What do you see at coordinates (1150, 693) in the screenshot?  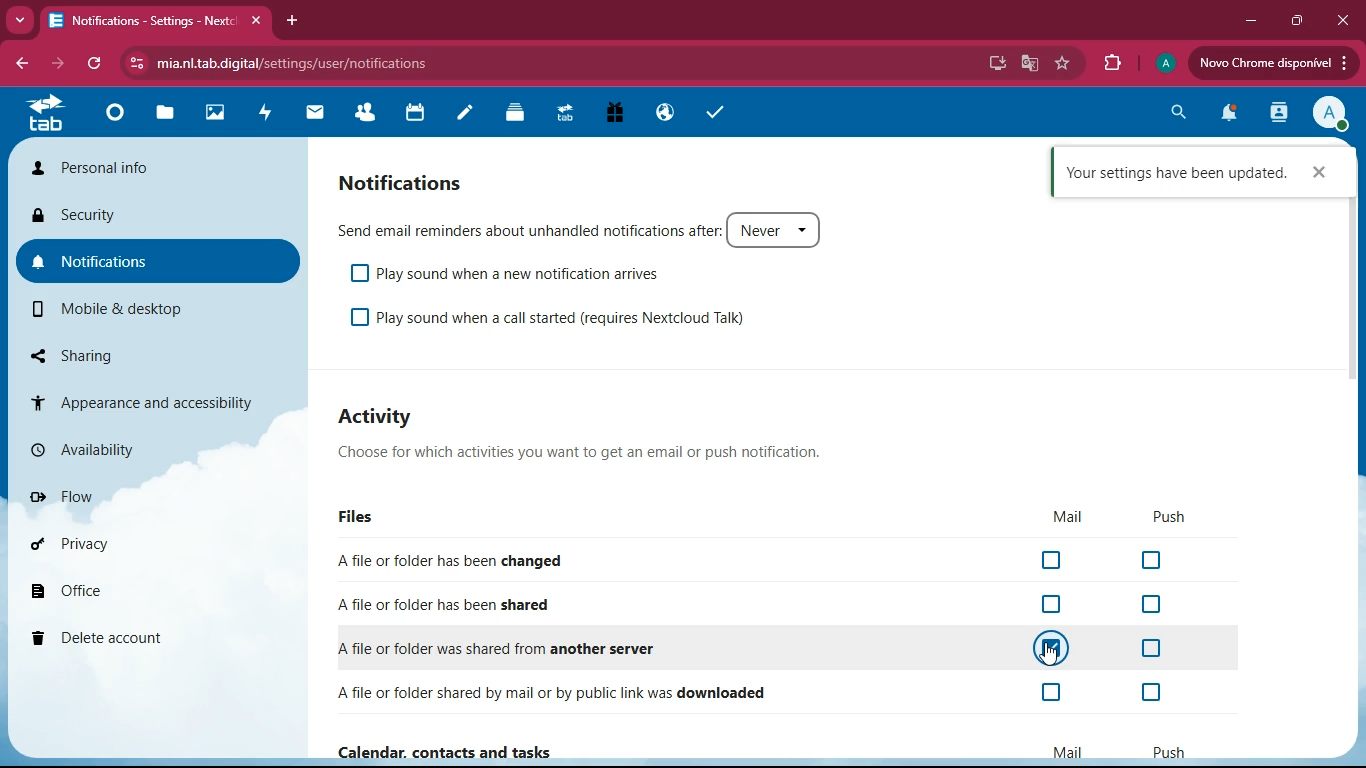 I see `off` at bounding box center [1150, 693].